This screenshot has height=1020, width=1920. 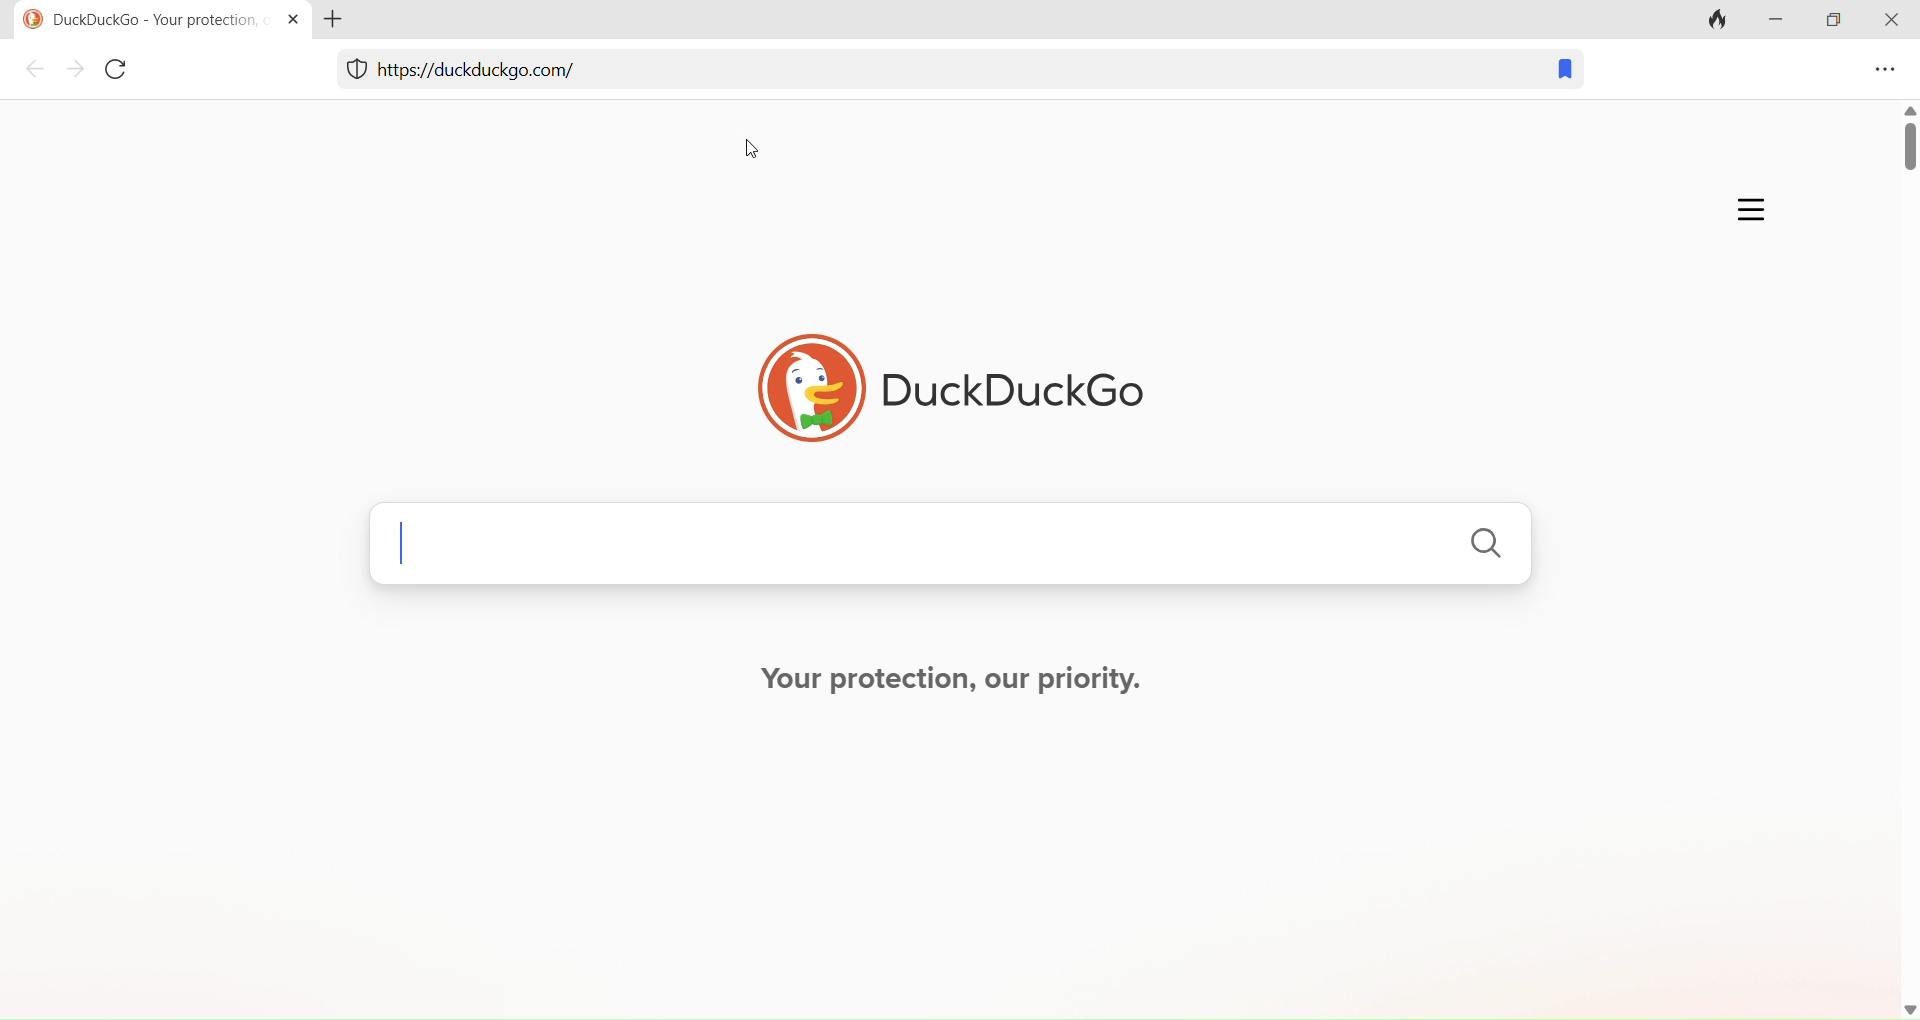 What do you see at coordinates (505, 77) in the screenshot?
I see `web address` at bounding box center [505, 77].